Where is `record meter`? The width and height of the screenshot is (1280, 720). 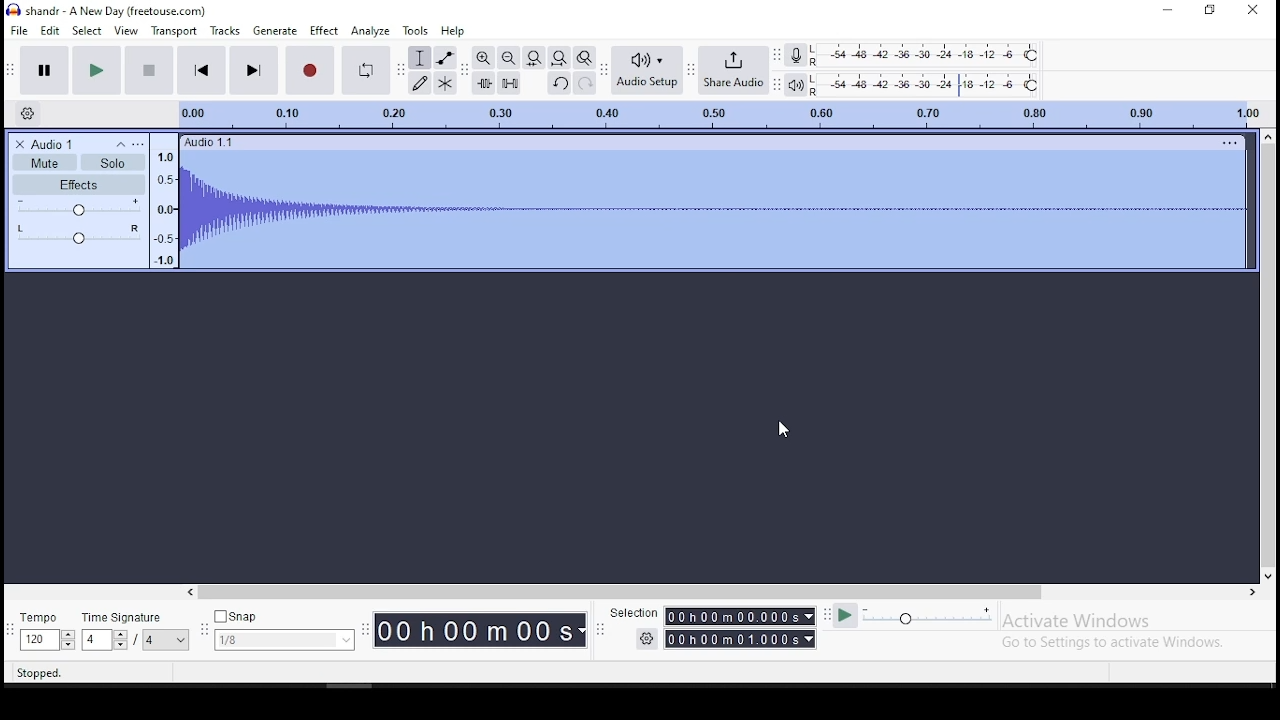 record meter is located at coordinates (795, 56).